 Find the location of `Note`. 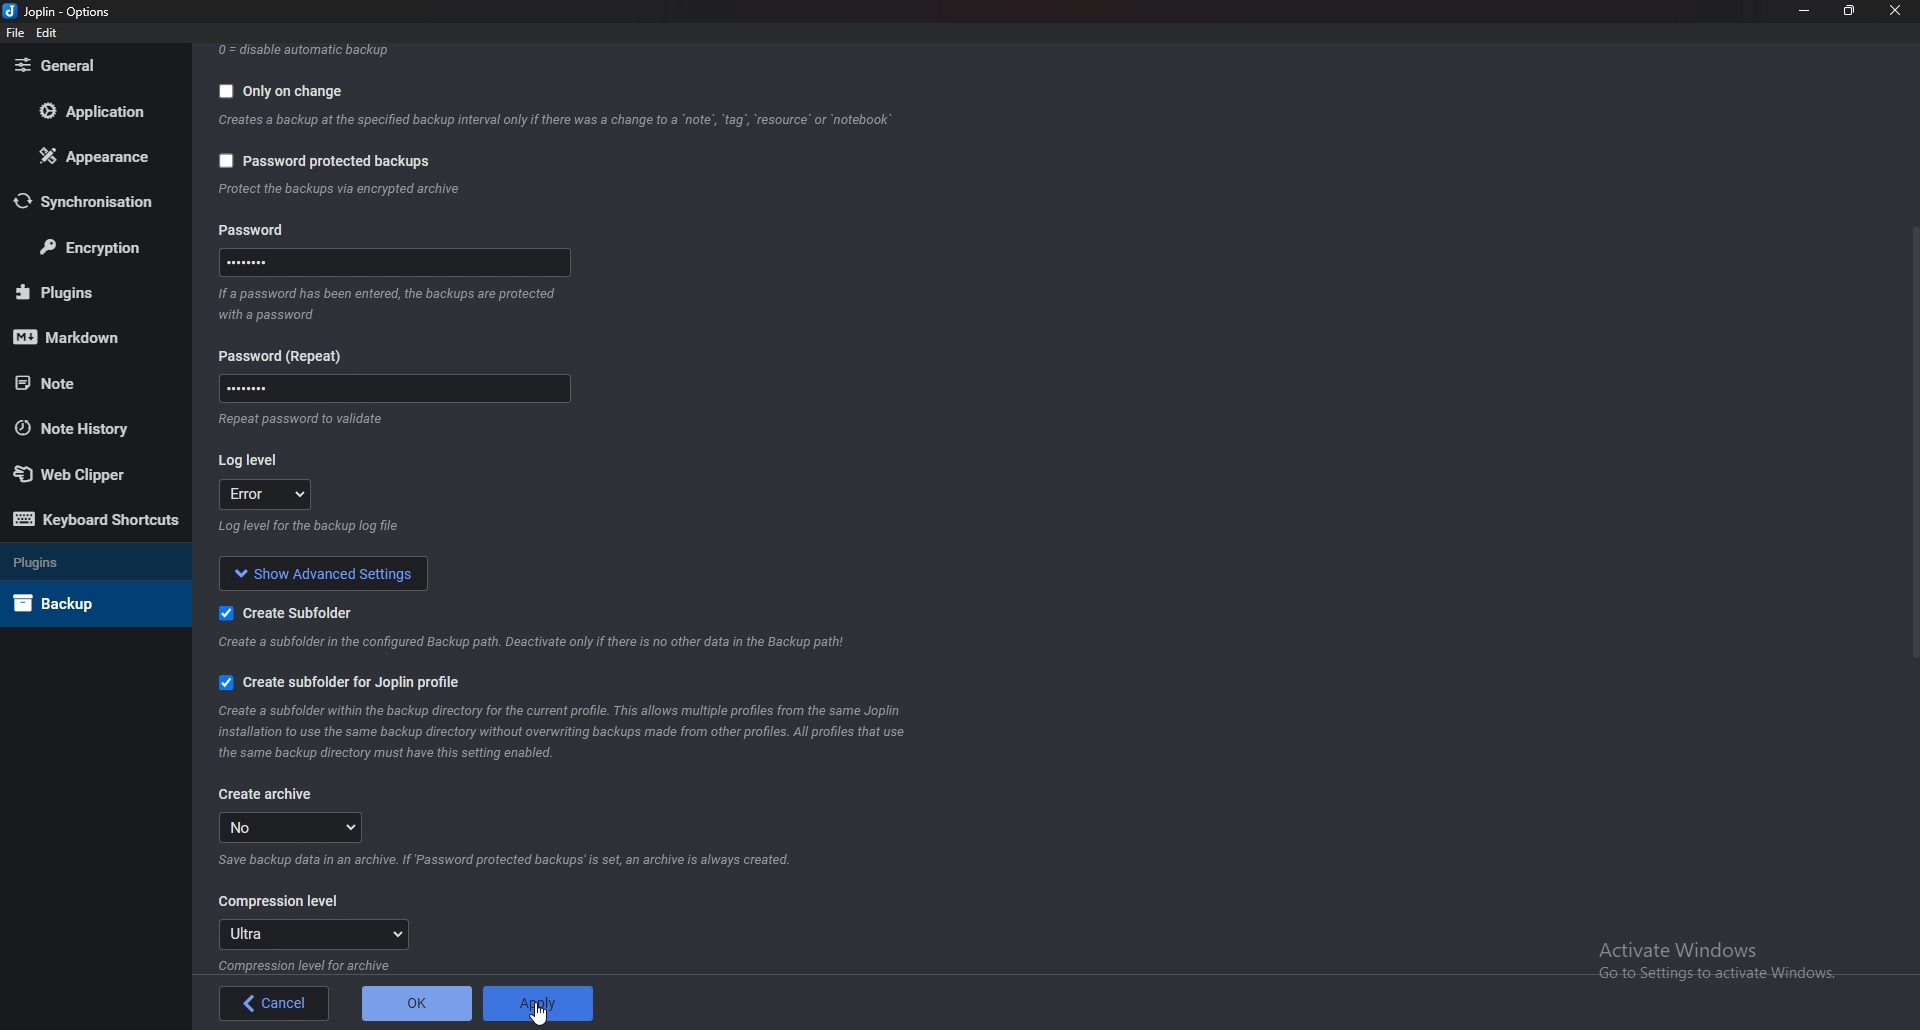

Note is located at coordinates (89, 381).